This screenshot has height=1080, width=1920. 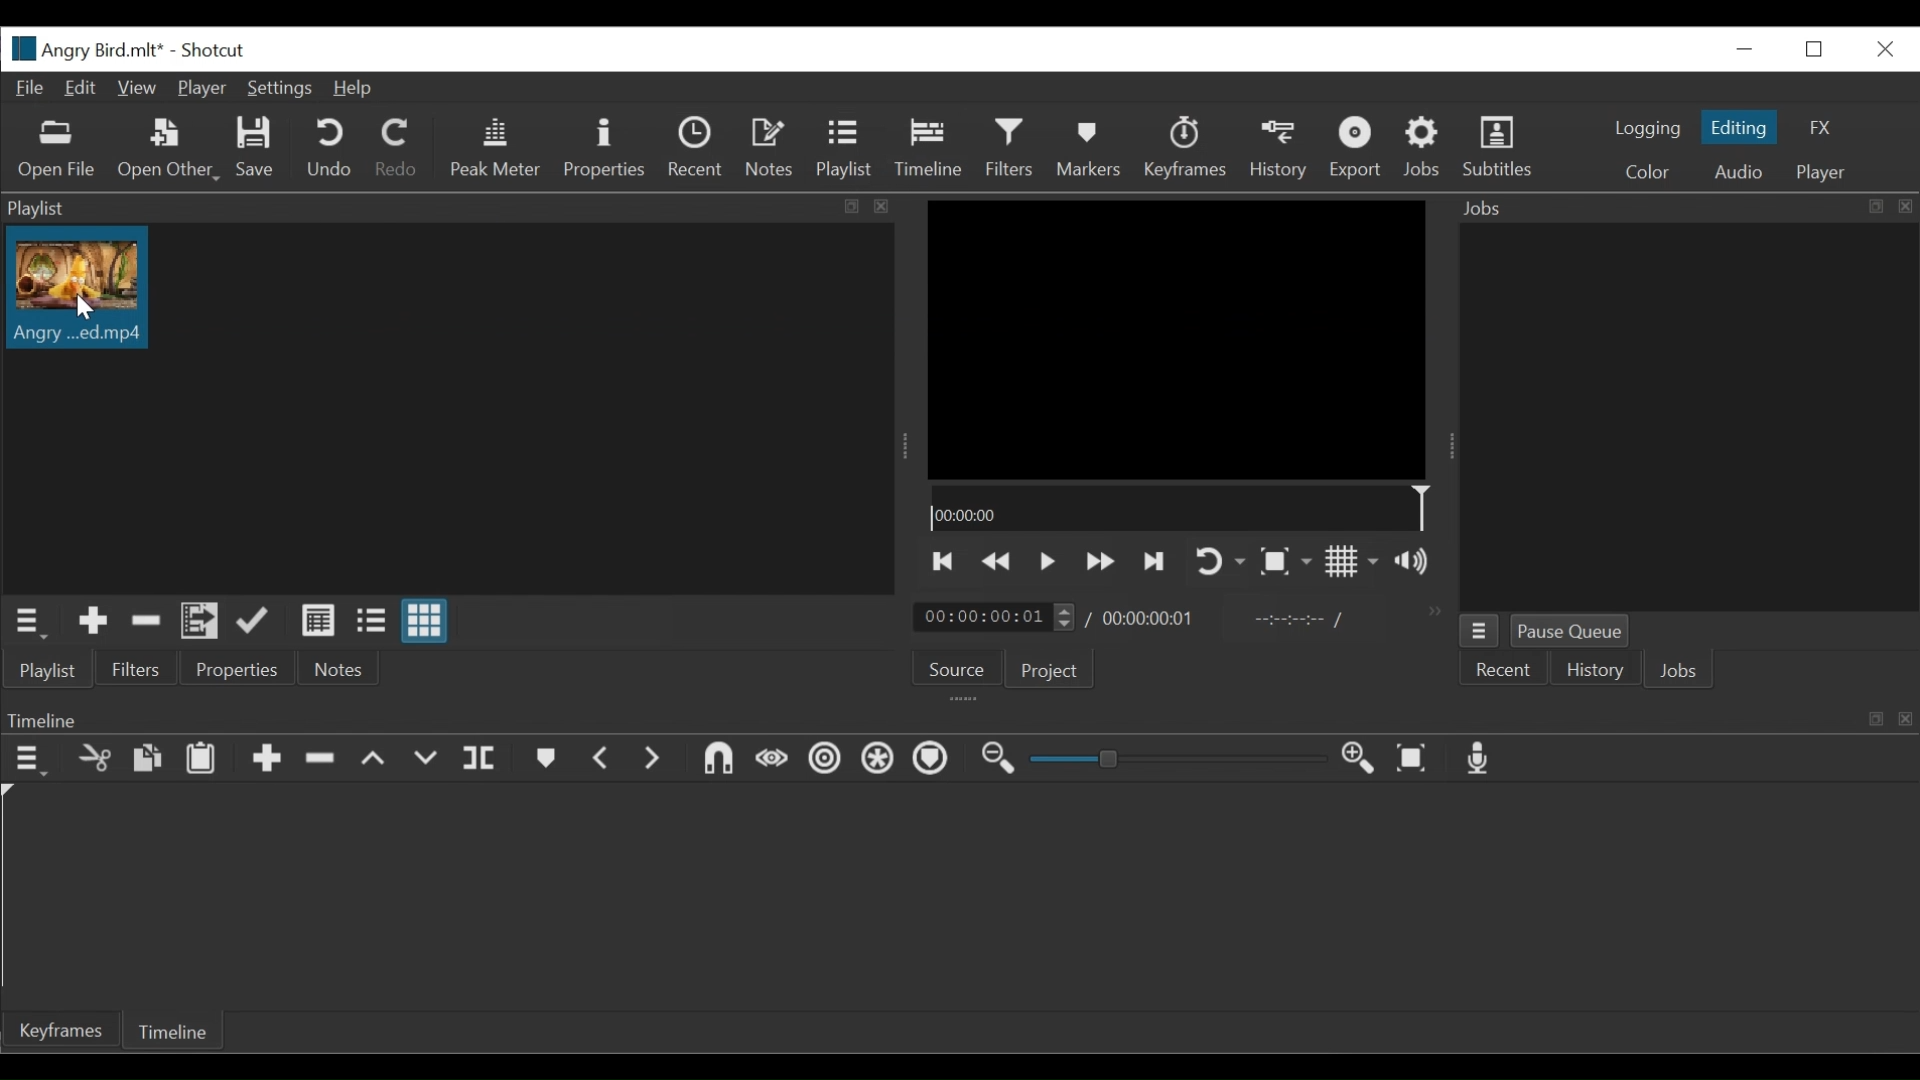 What do you see at coordinates (481, 759) in the screenshot?
I see `Split playhead` at bounding box center [481, 759].